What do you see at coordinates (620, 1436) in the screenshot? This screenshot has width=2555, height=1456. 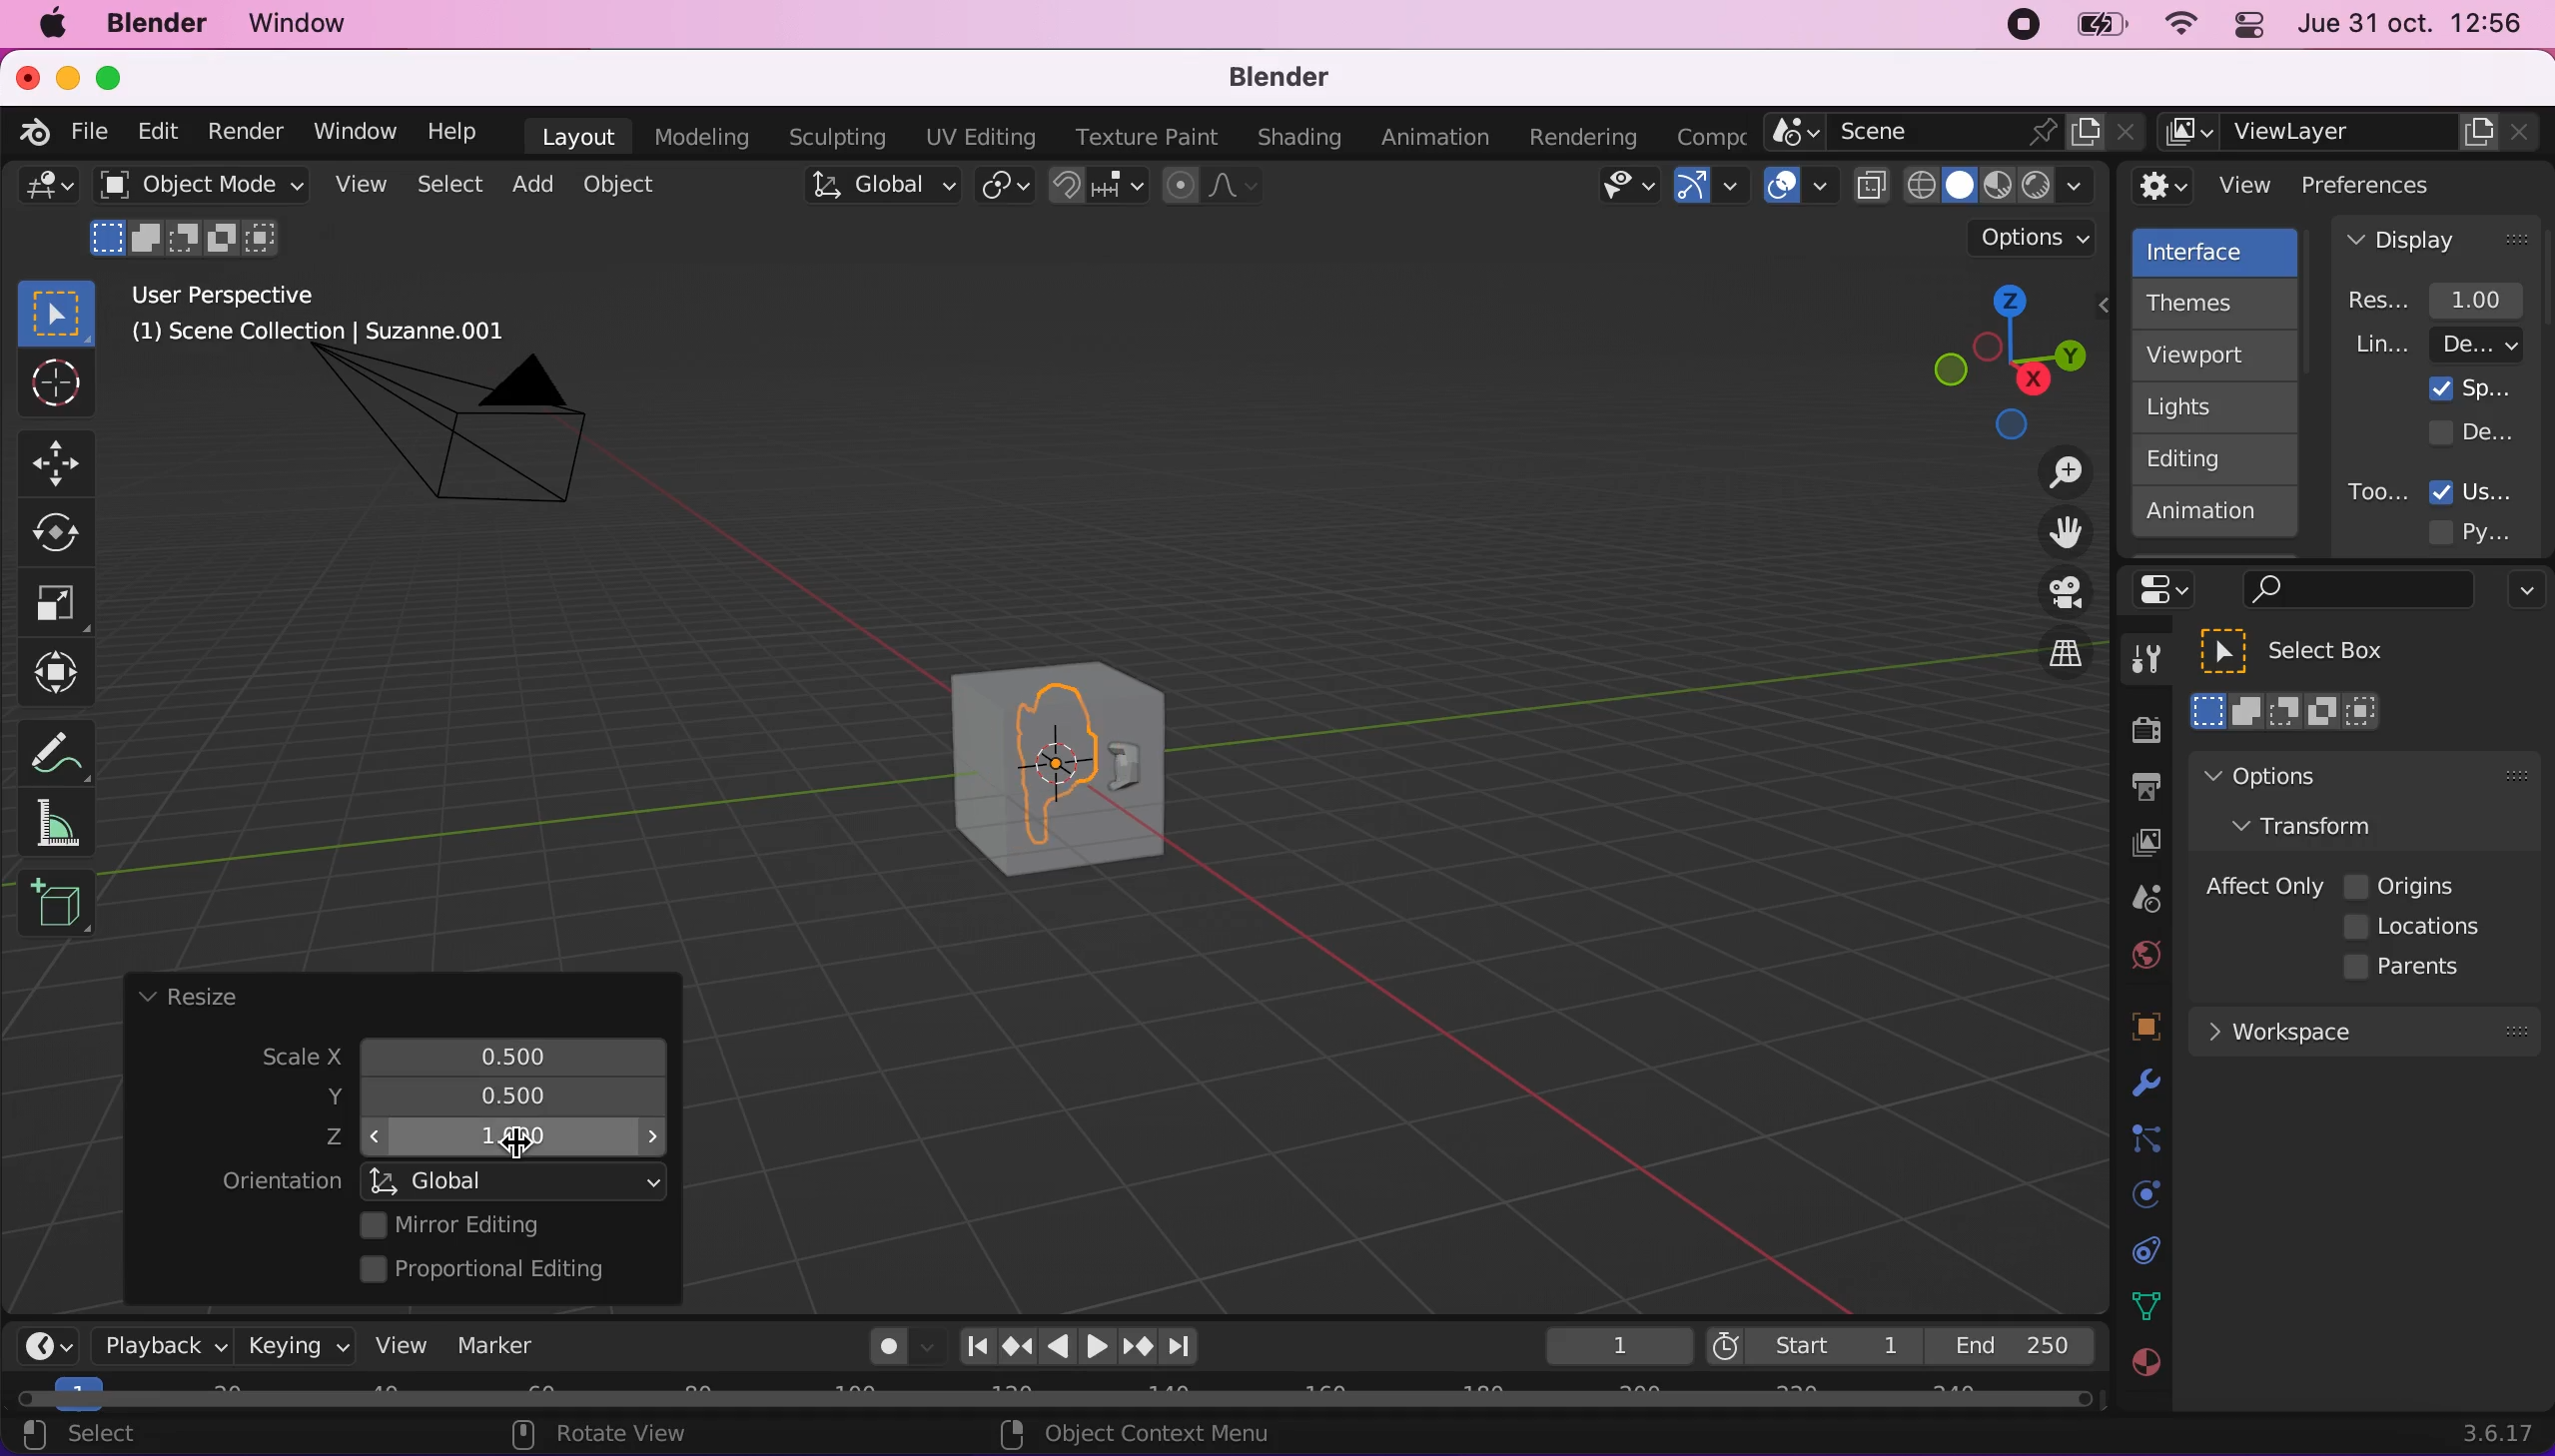 I see `rotate view` at bounding box center [620, 1436].